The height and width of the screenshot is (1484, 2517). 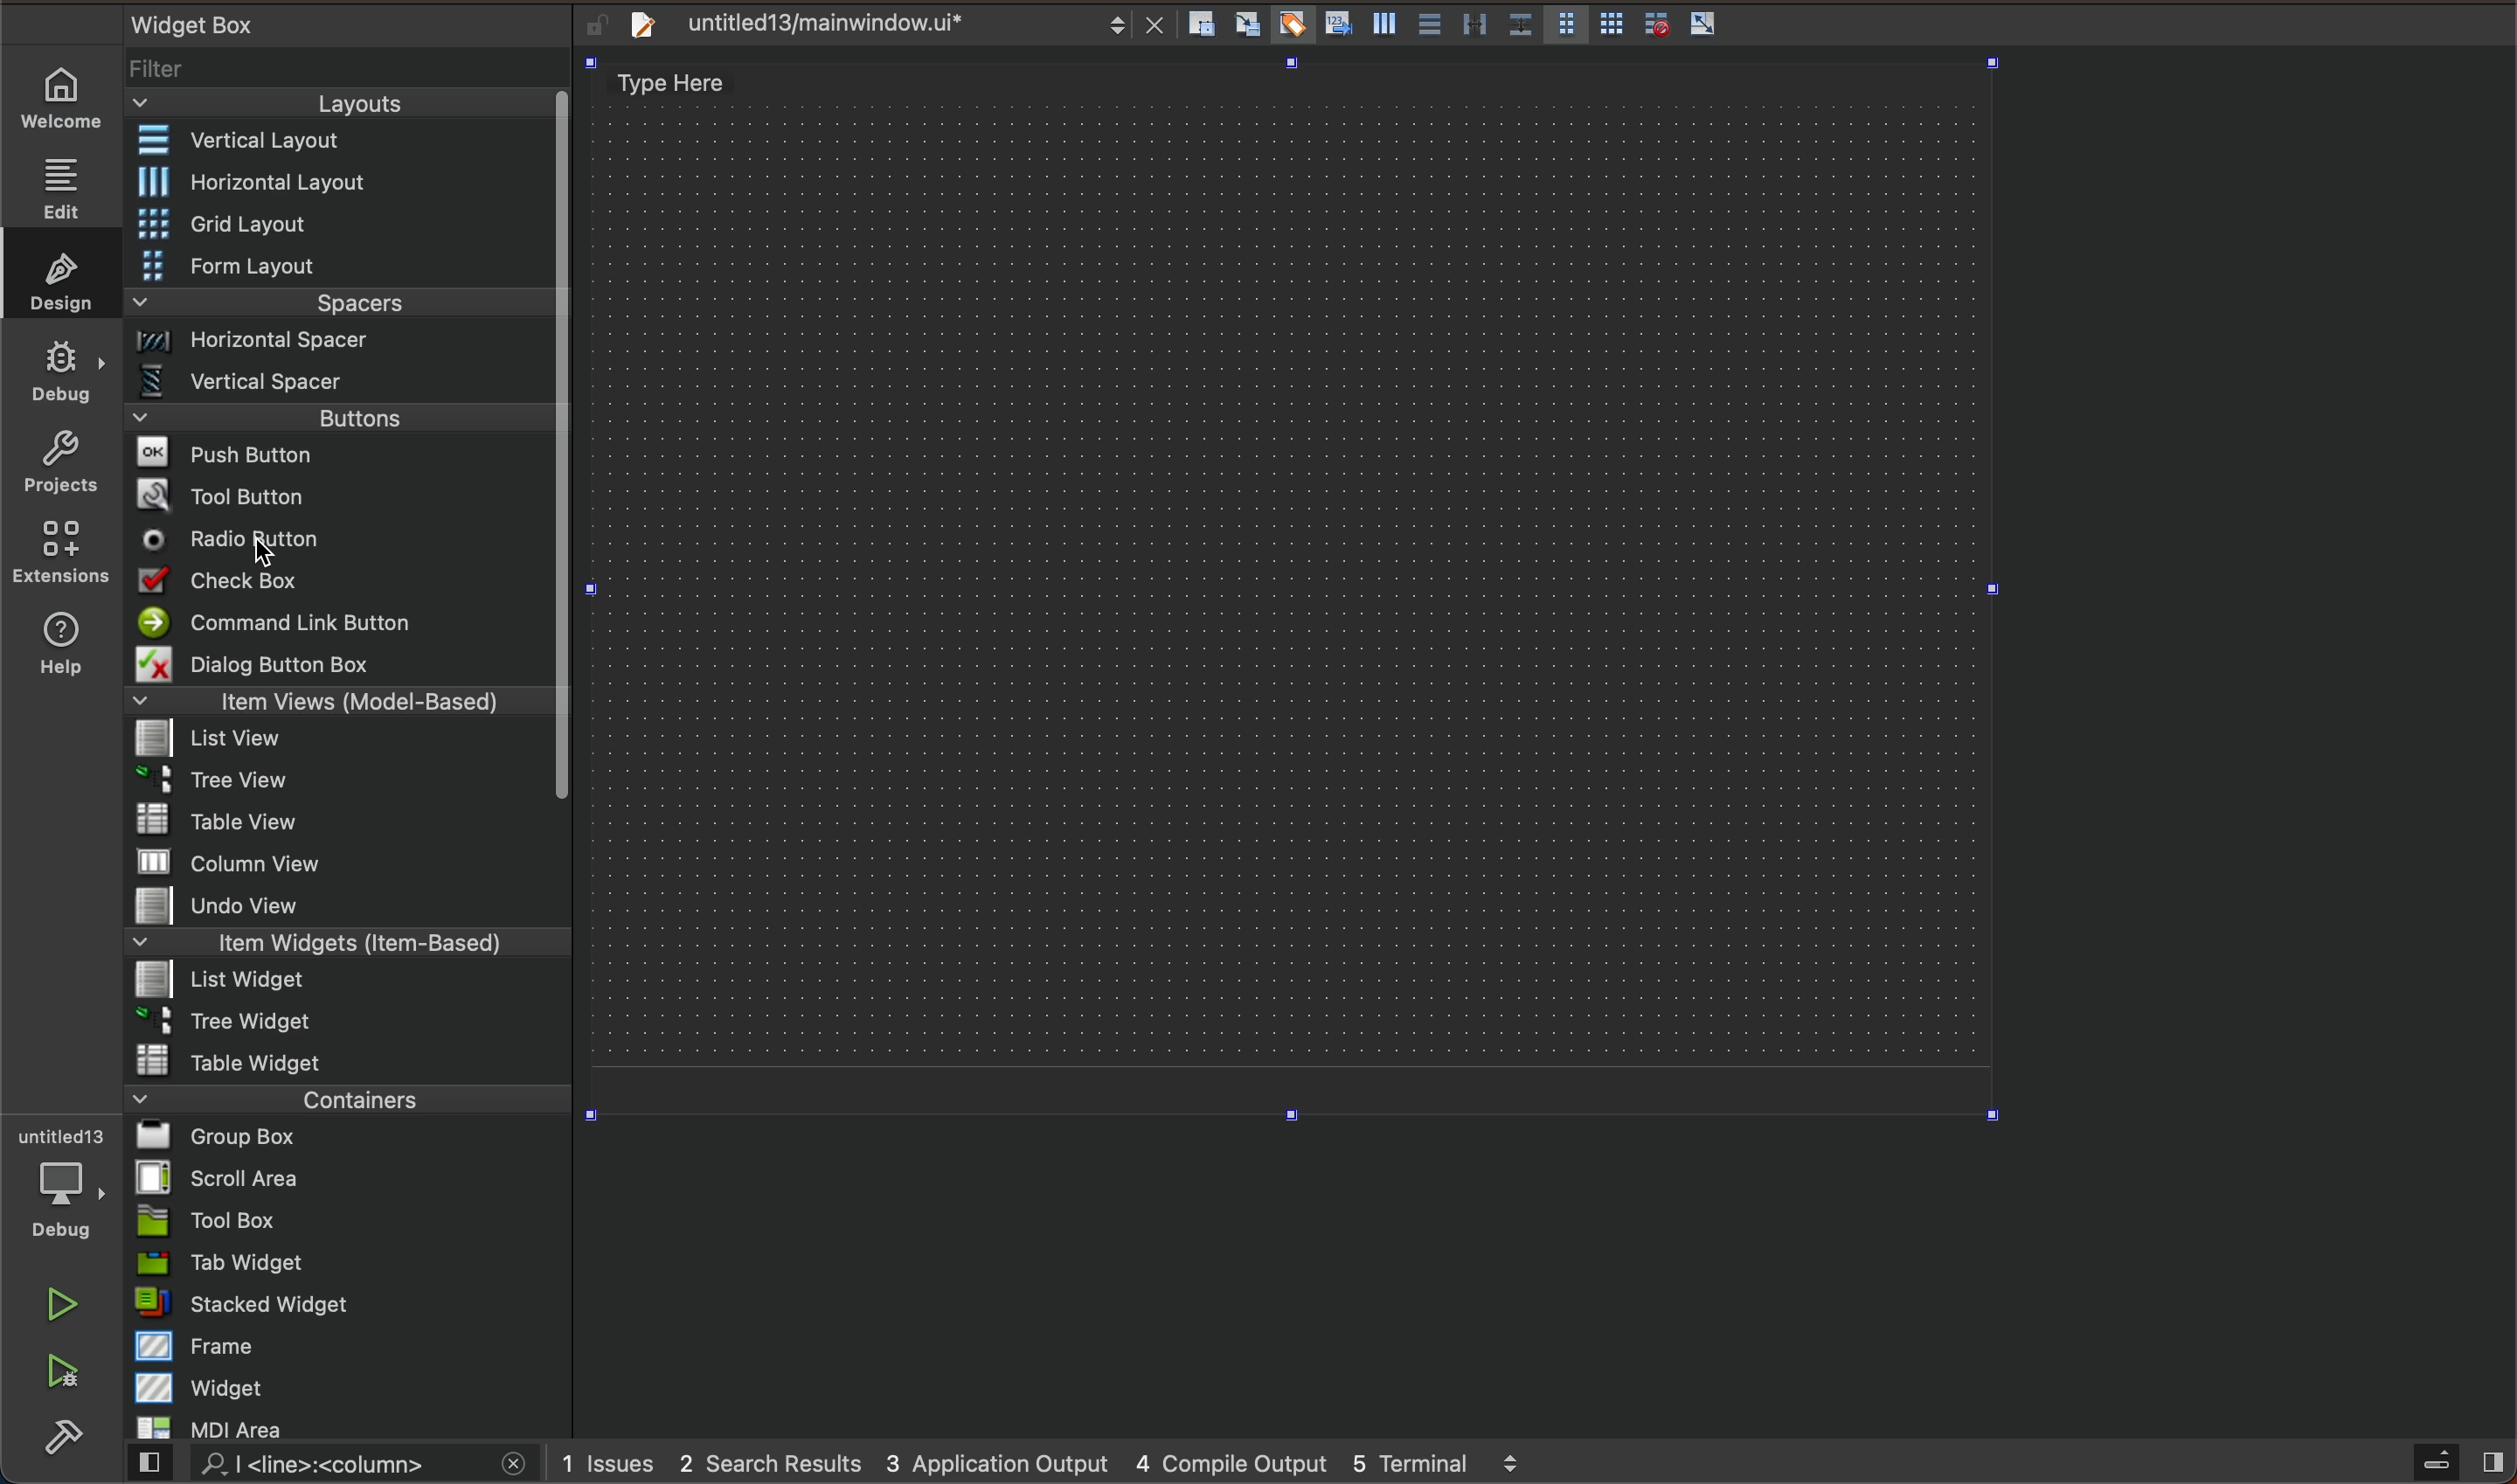 I want to click on widget, so click(x=352, y=1387).